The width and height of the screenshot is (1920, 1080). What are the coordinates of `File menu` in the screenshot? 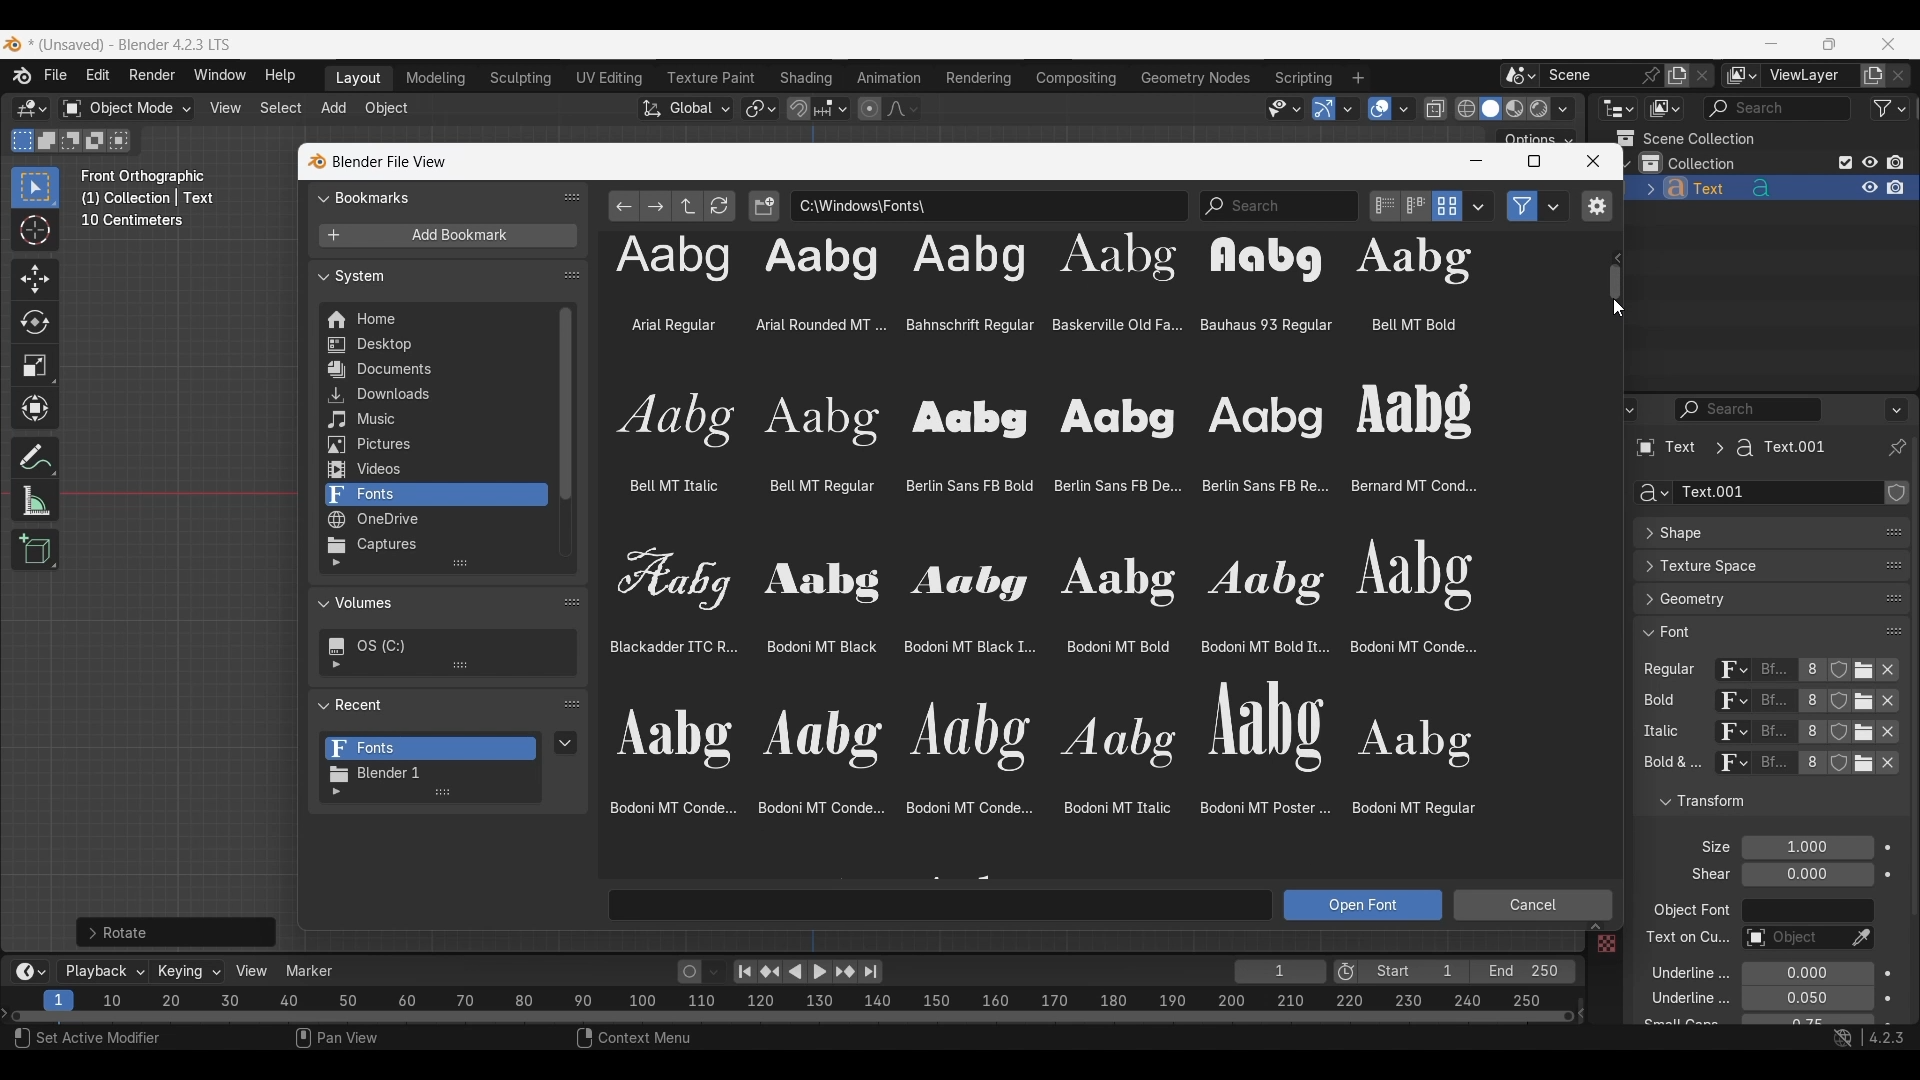 It's located at (57, 76).